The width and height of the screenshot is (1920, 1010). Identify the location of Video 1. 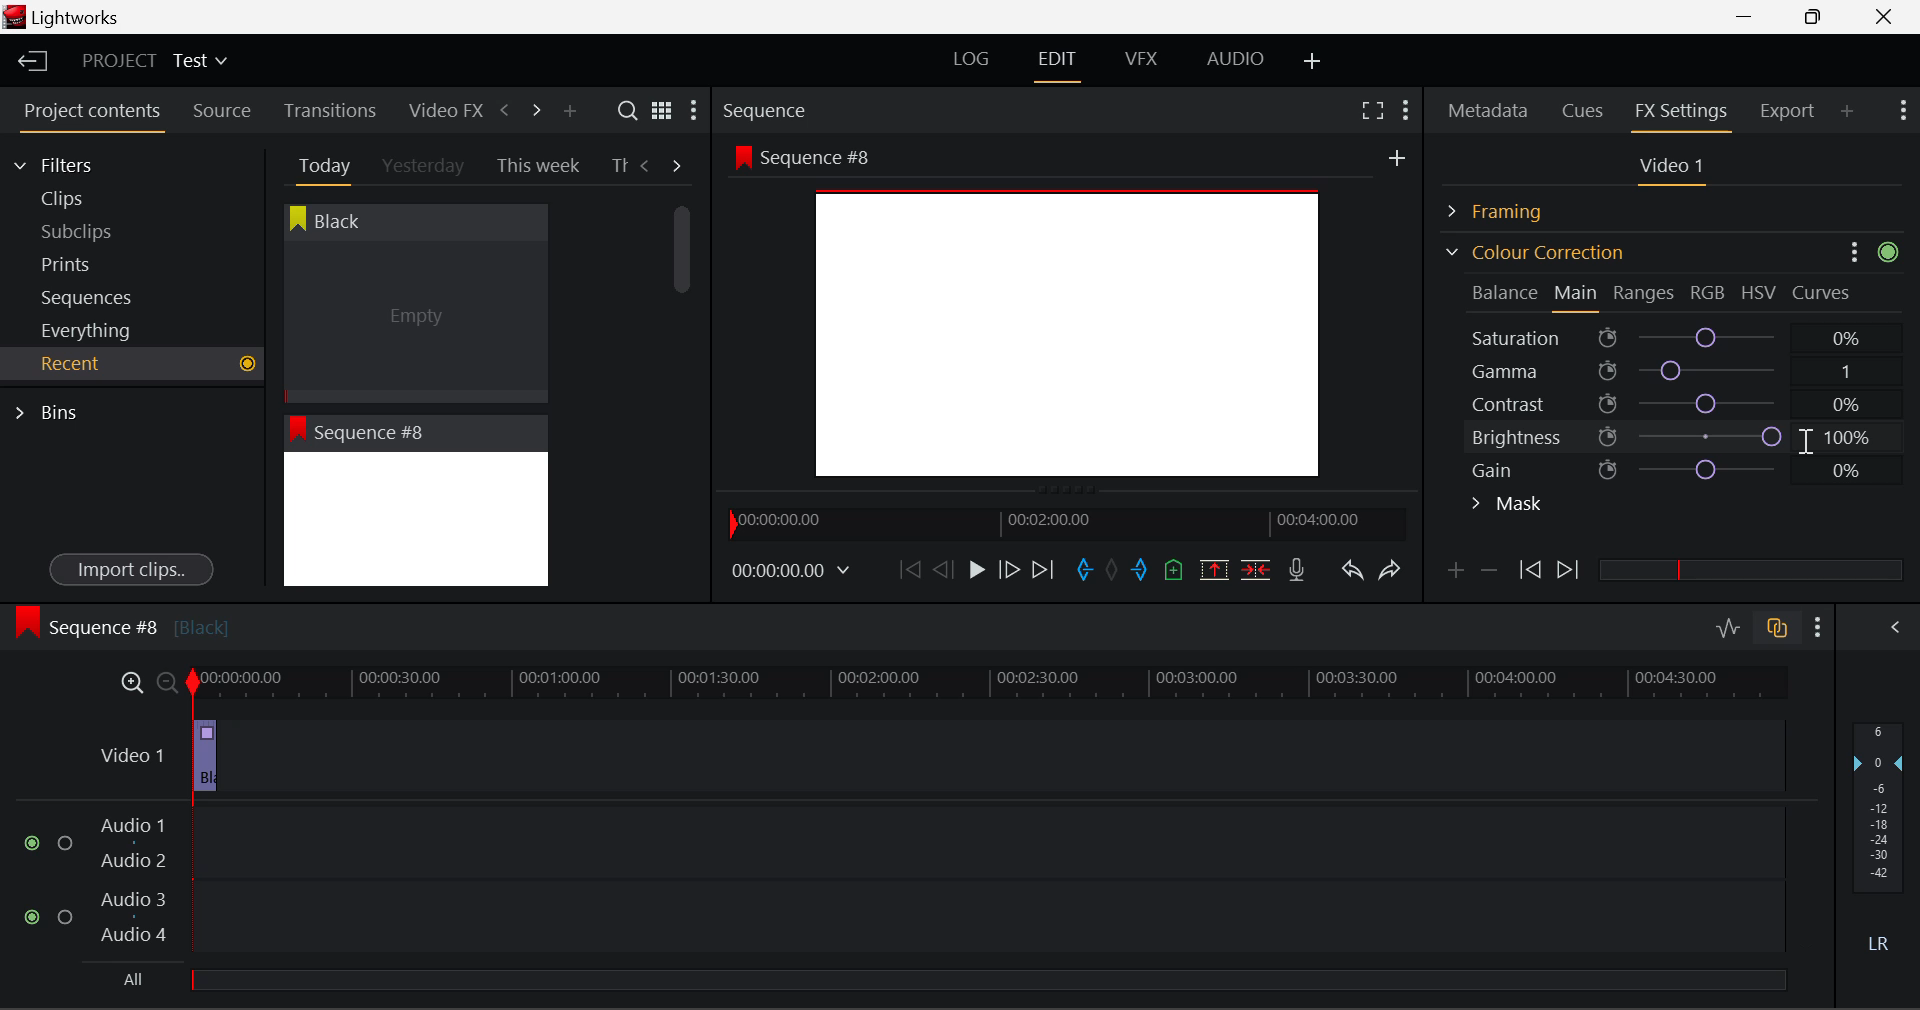
(132, 751).